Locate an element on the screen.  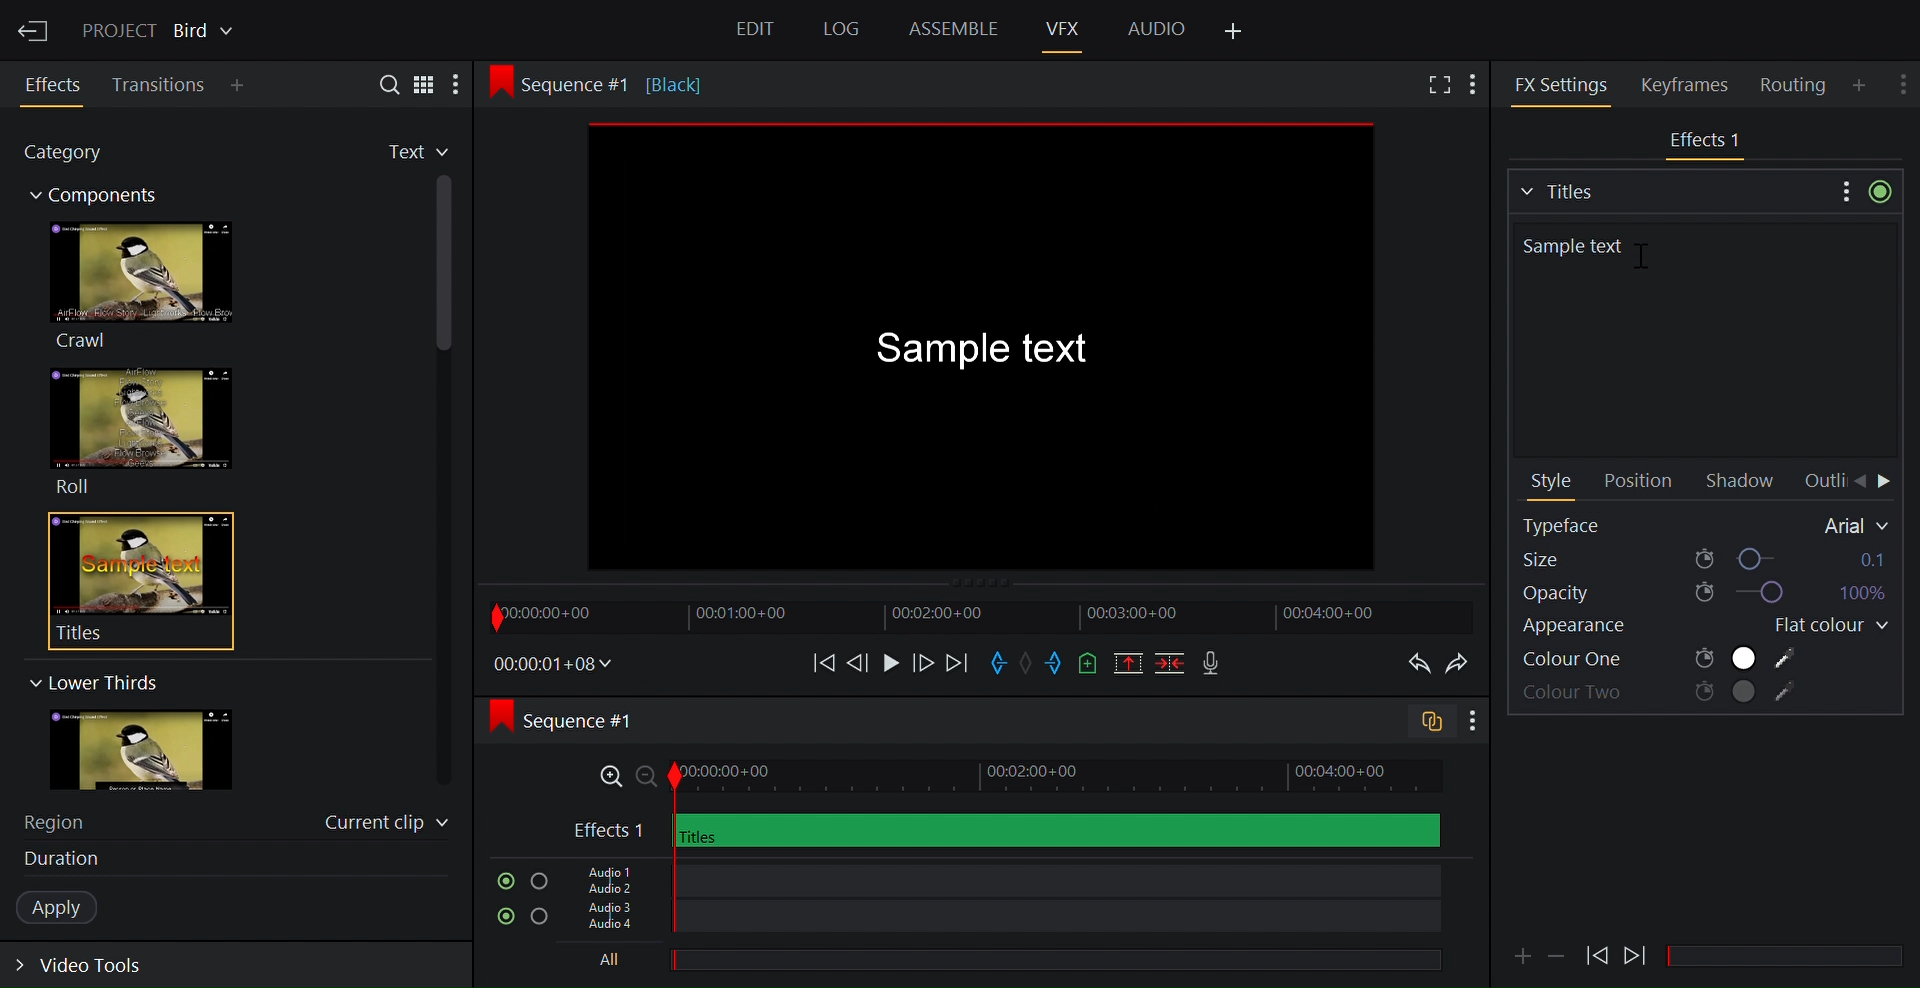
Play is located at coordinates (890, 662).